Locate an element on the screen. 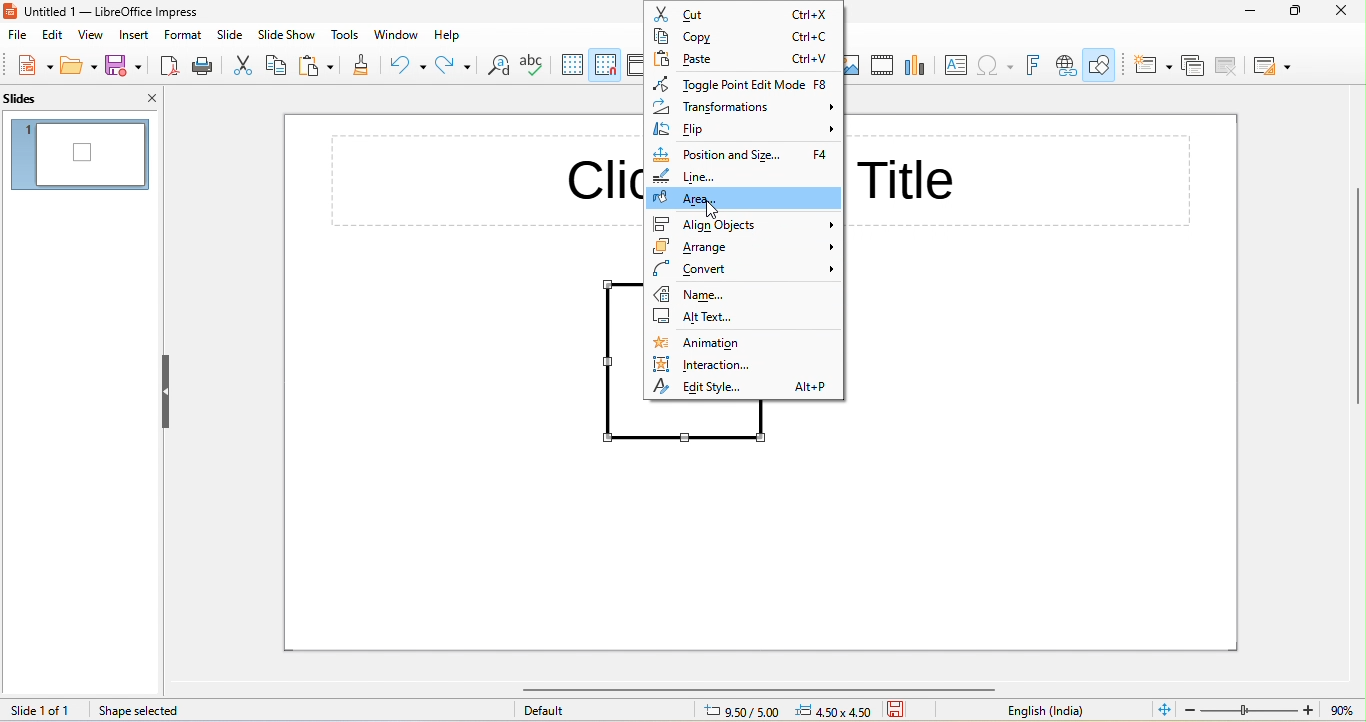  alt+p is located at coordinates (820, 388).